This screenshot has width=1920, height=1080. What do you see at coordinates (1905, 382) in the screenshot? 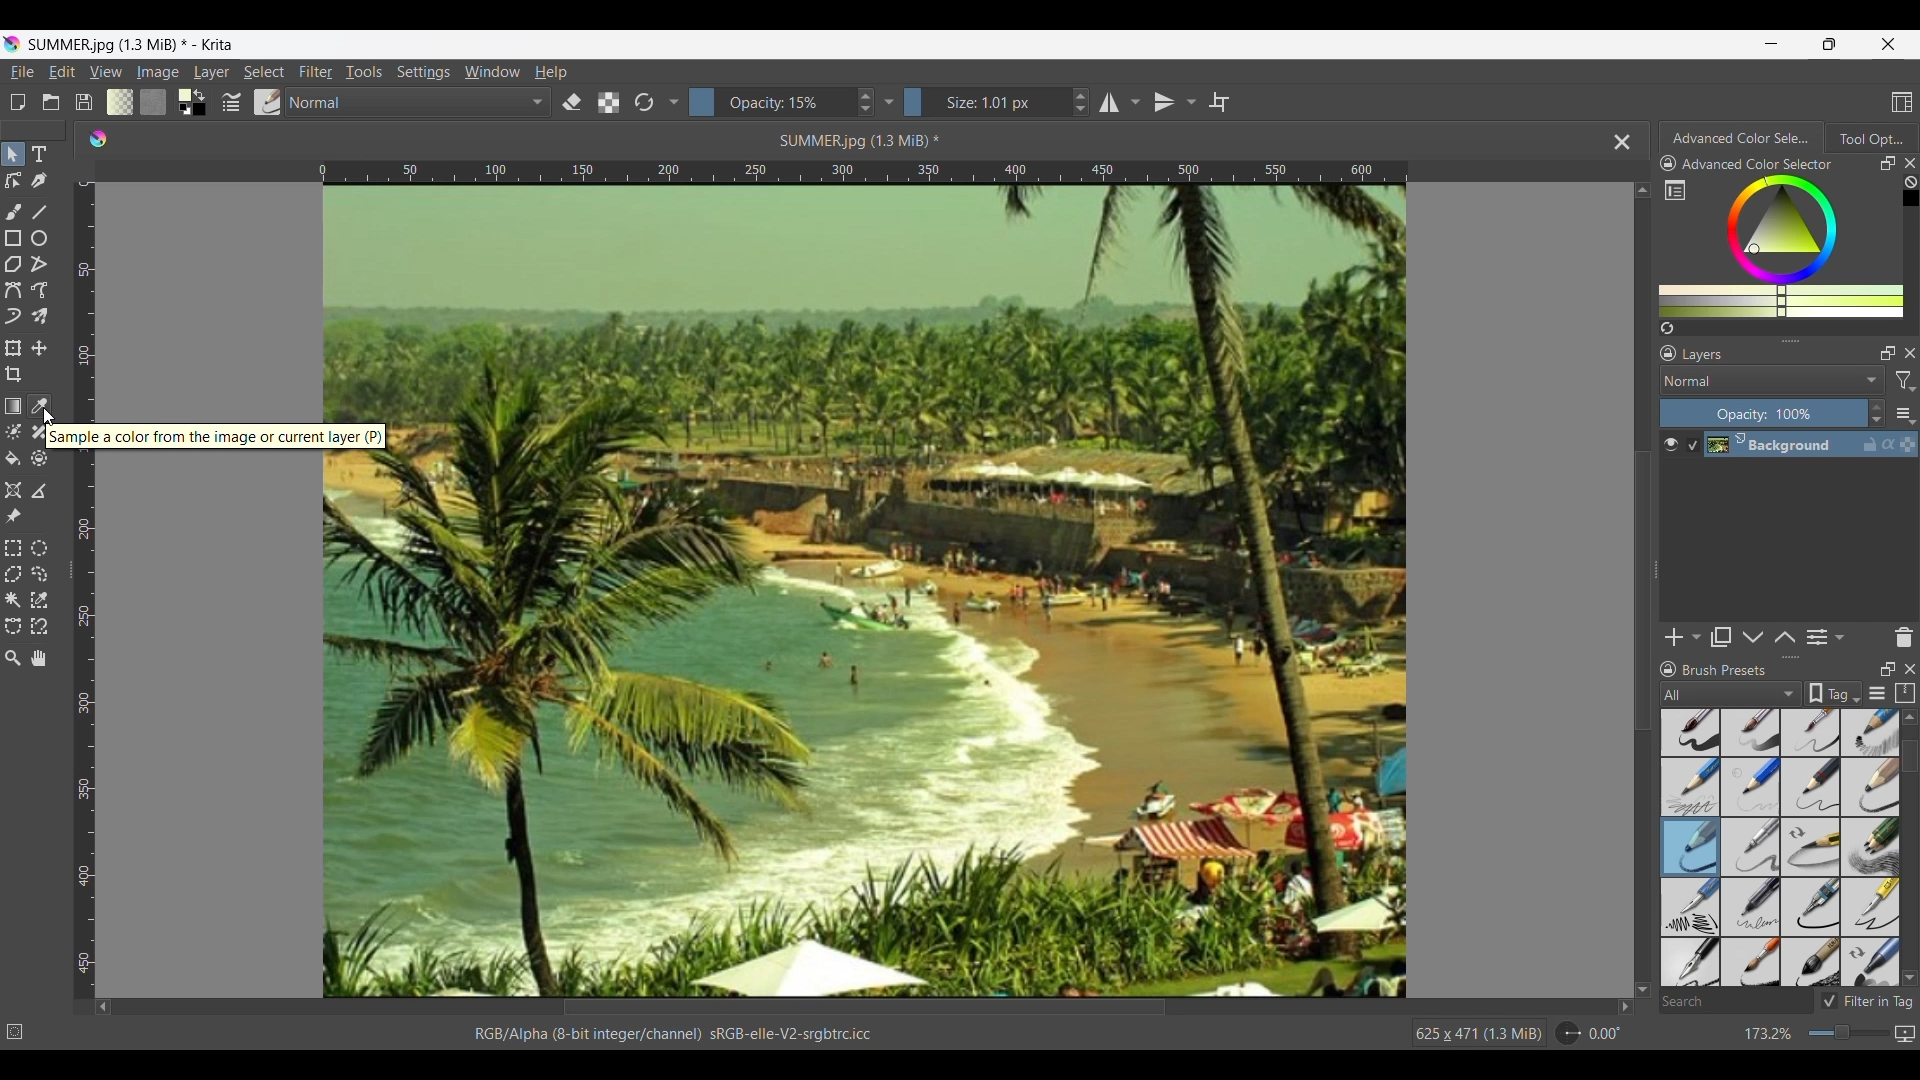
I see `Filter options` at bounding box center [1905, 382].